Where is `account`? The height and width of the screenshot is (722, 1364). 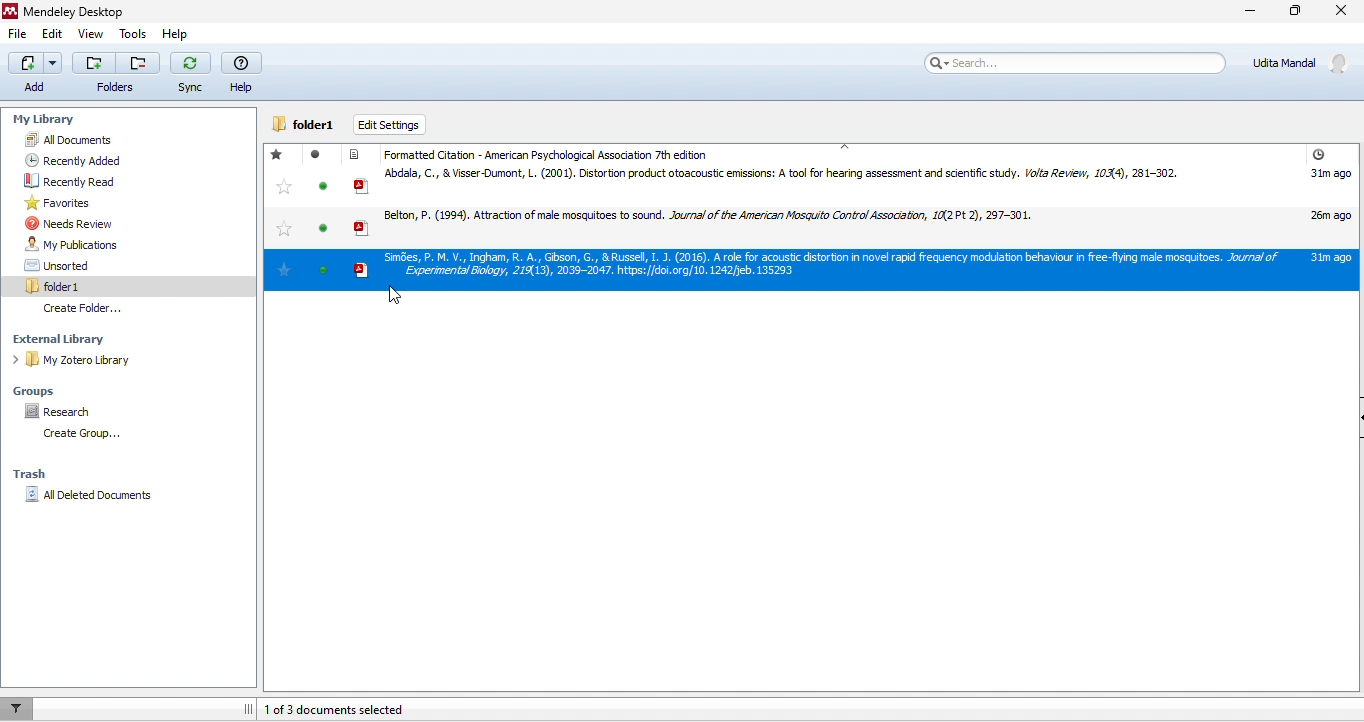 account is located at coordinates (1303, 63).